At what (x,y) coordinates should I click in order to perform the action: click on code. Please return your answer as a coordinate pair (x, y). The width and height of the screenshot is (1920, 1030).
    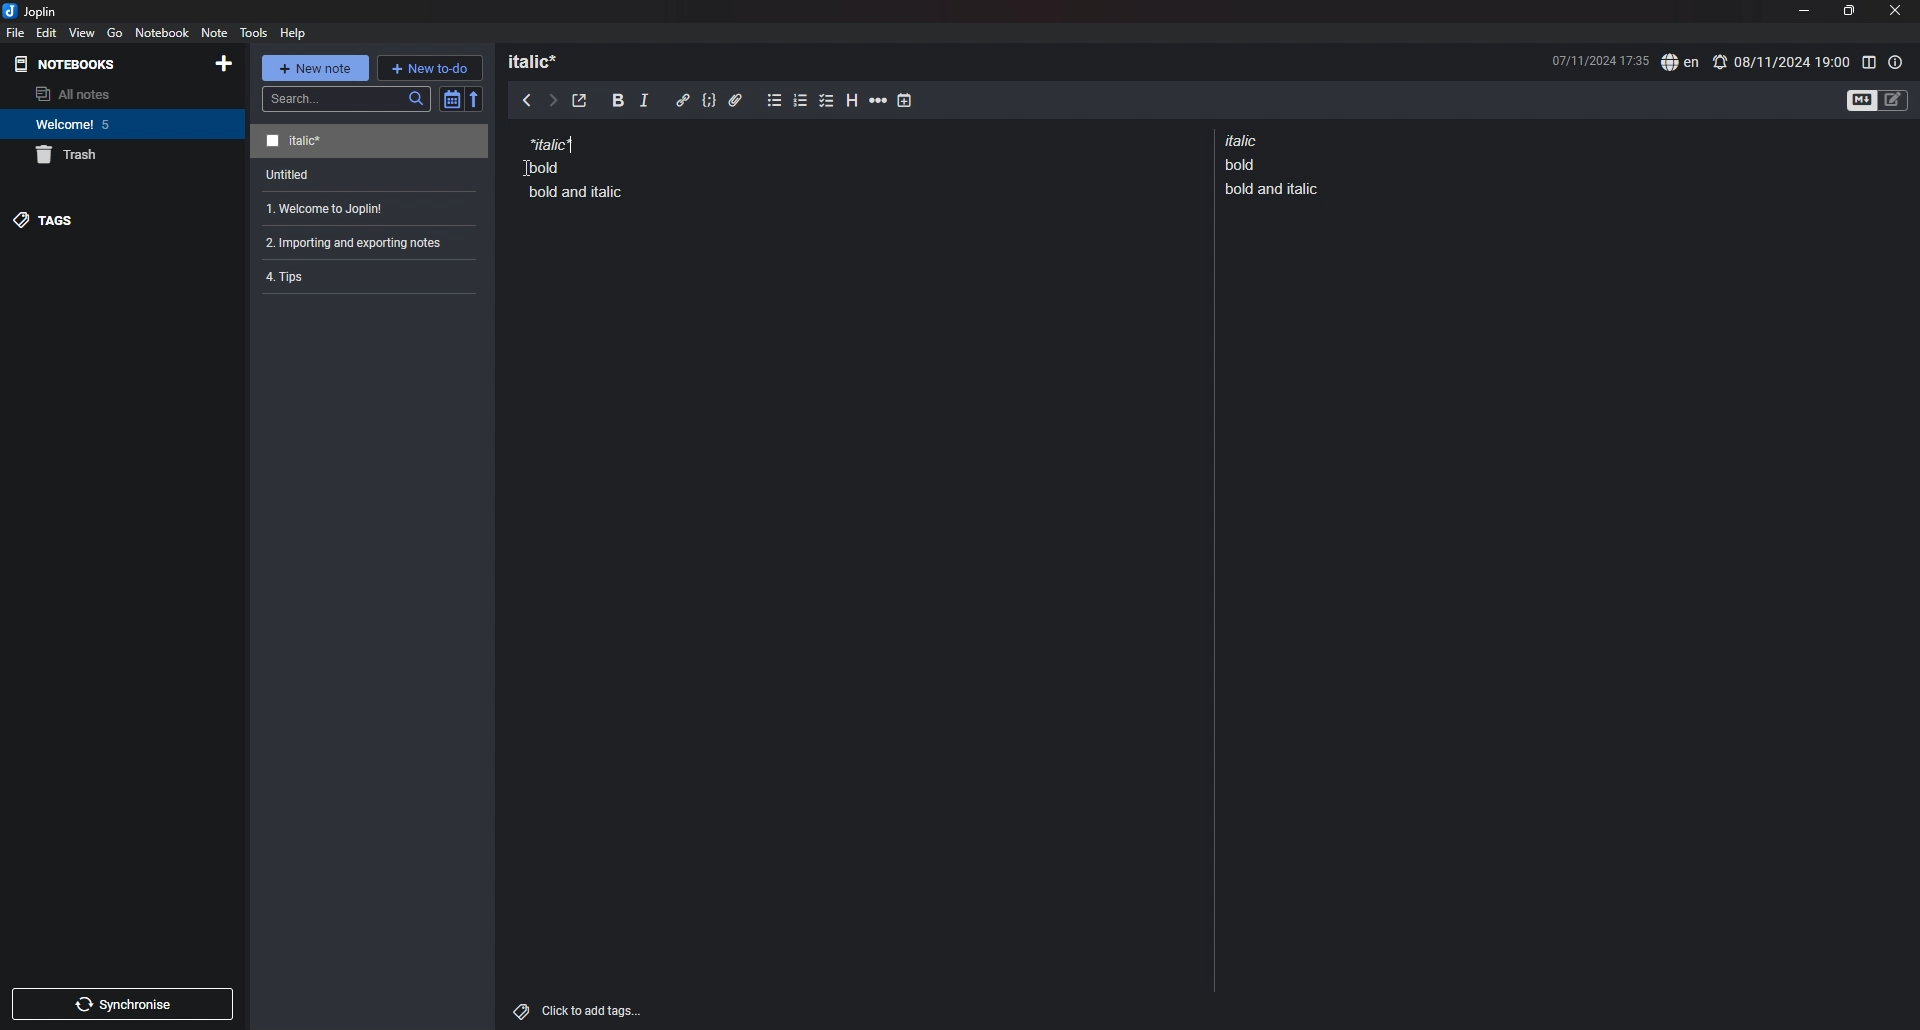
    Looking at the image, I should click on (708, 101).